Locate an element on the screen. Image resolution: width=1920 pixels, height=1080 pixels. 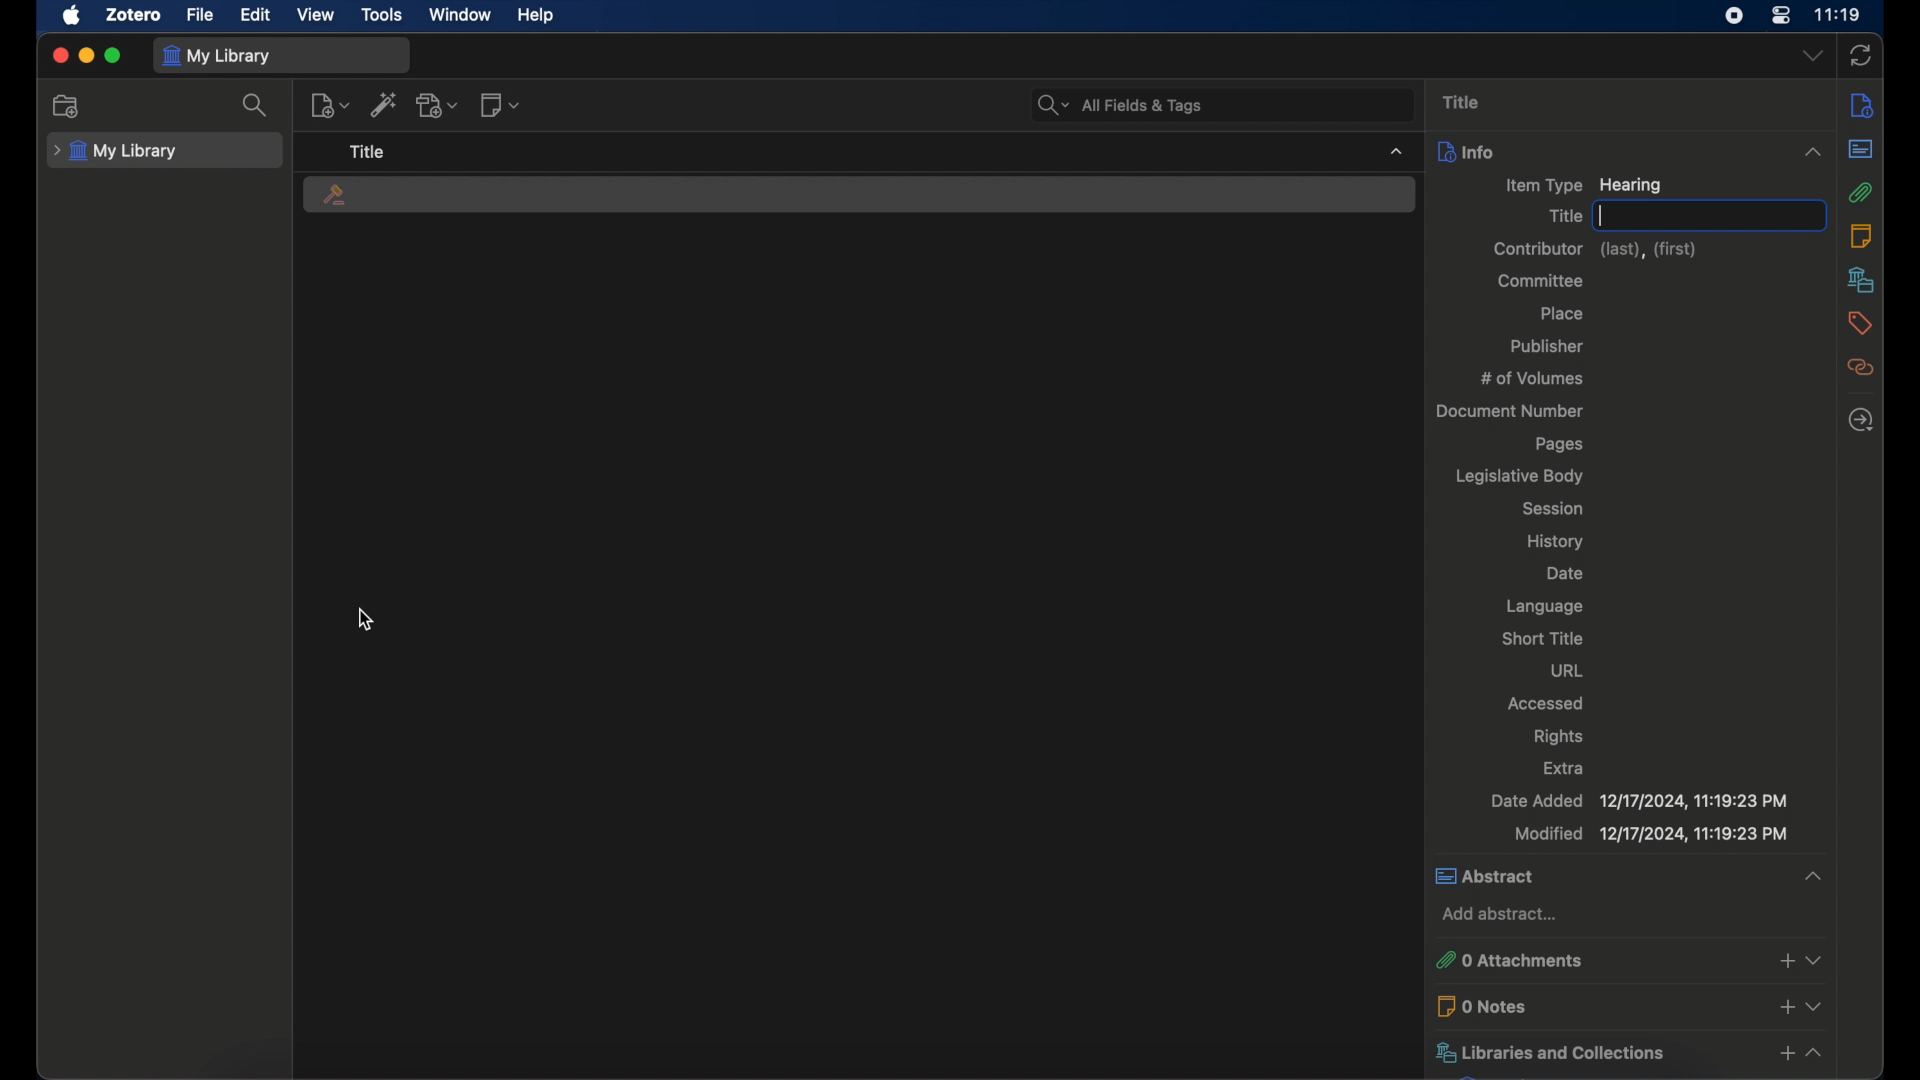
libraries is located at coordinates (1628, 1052).